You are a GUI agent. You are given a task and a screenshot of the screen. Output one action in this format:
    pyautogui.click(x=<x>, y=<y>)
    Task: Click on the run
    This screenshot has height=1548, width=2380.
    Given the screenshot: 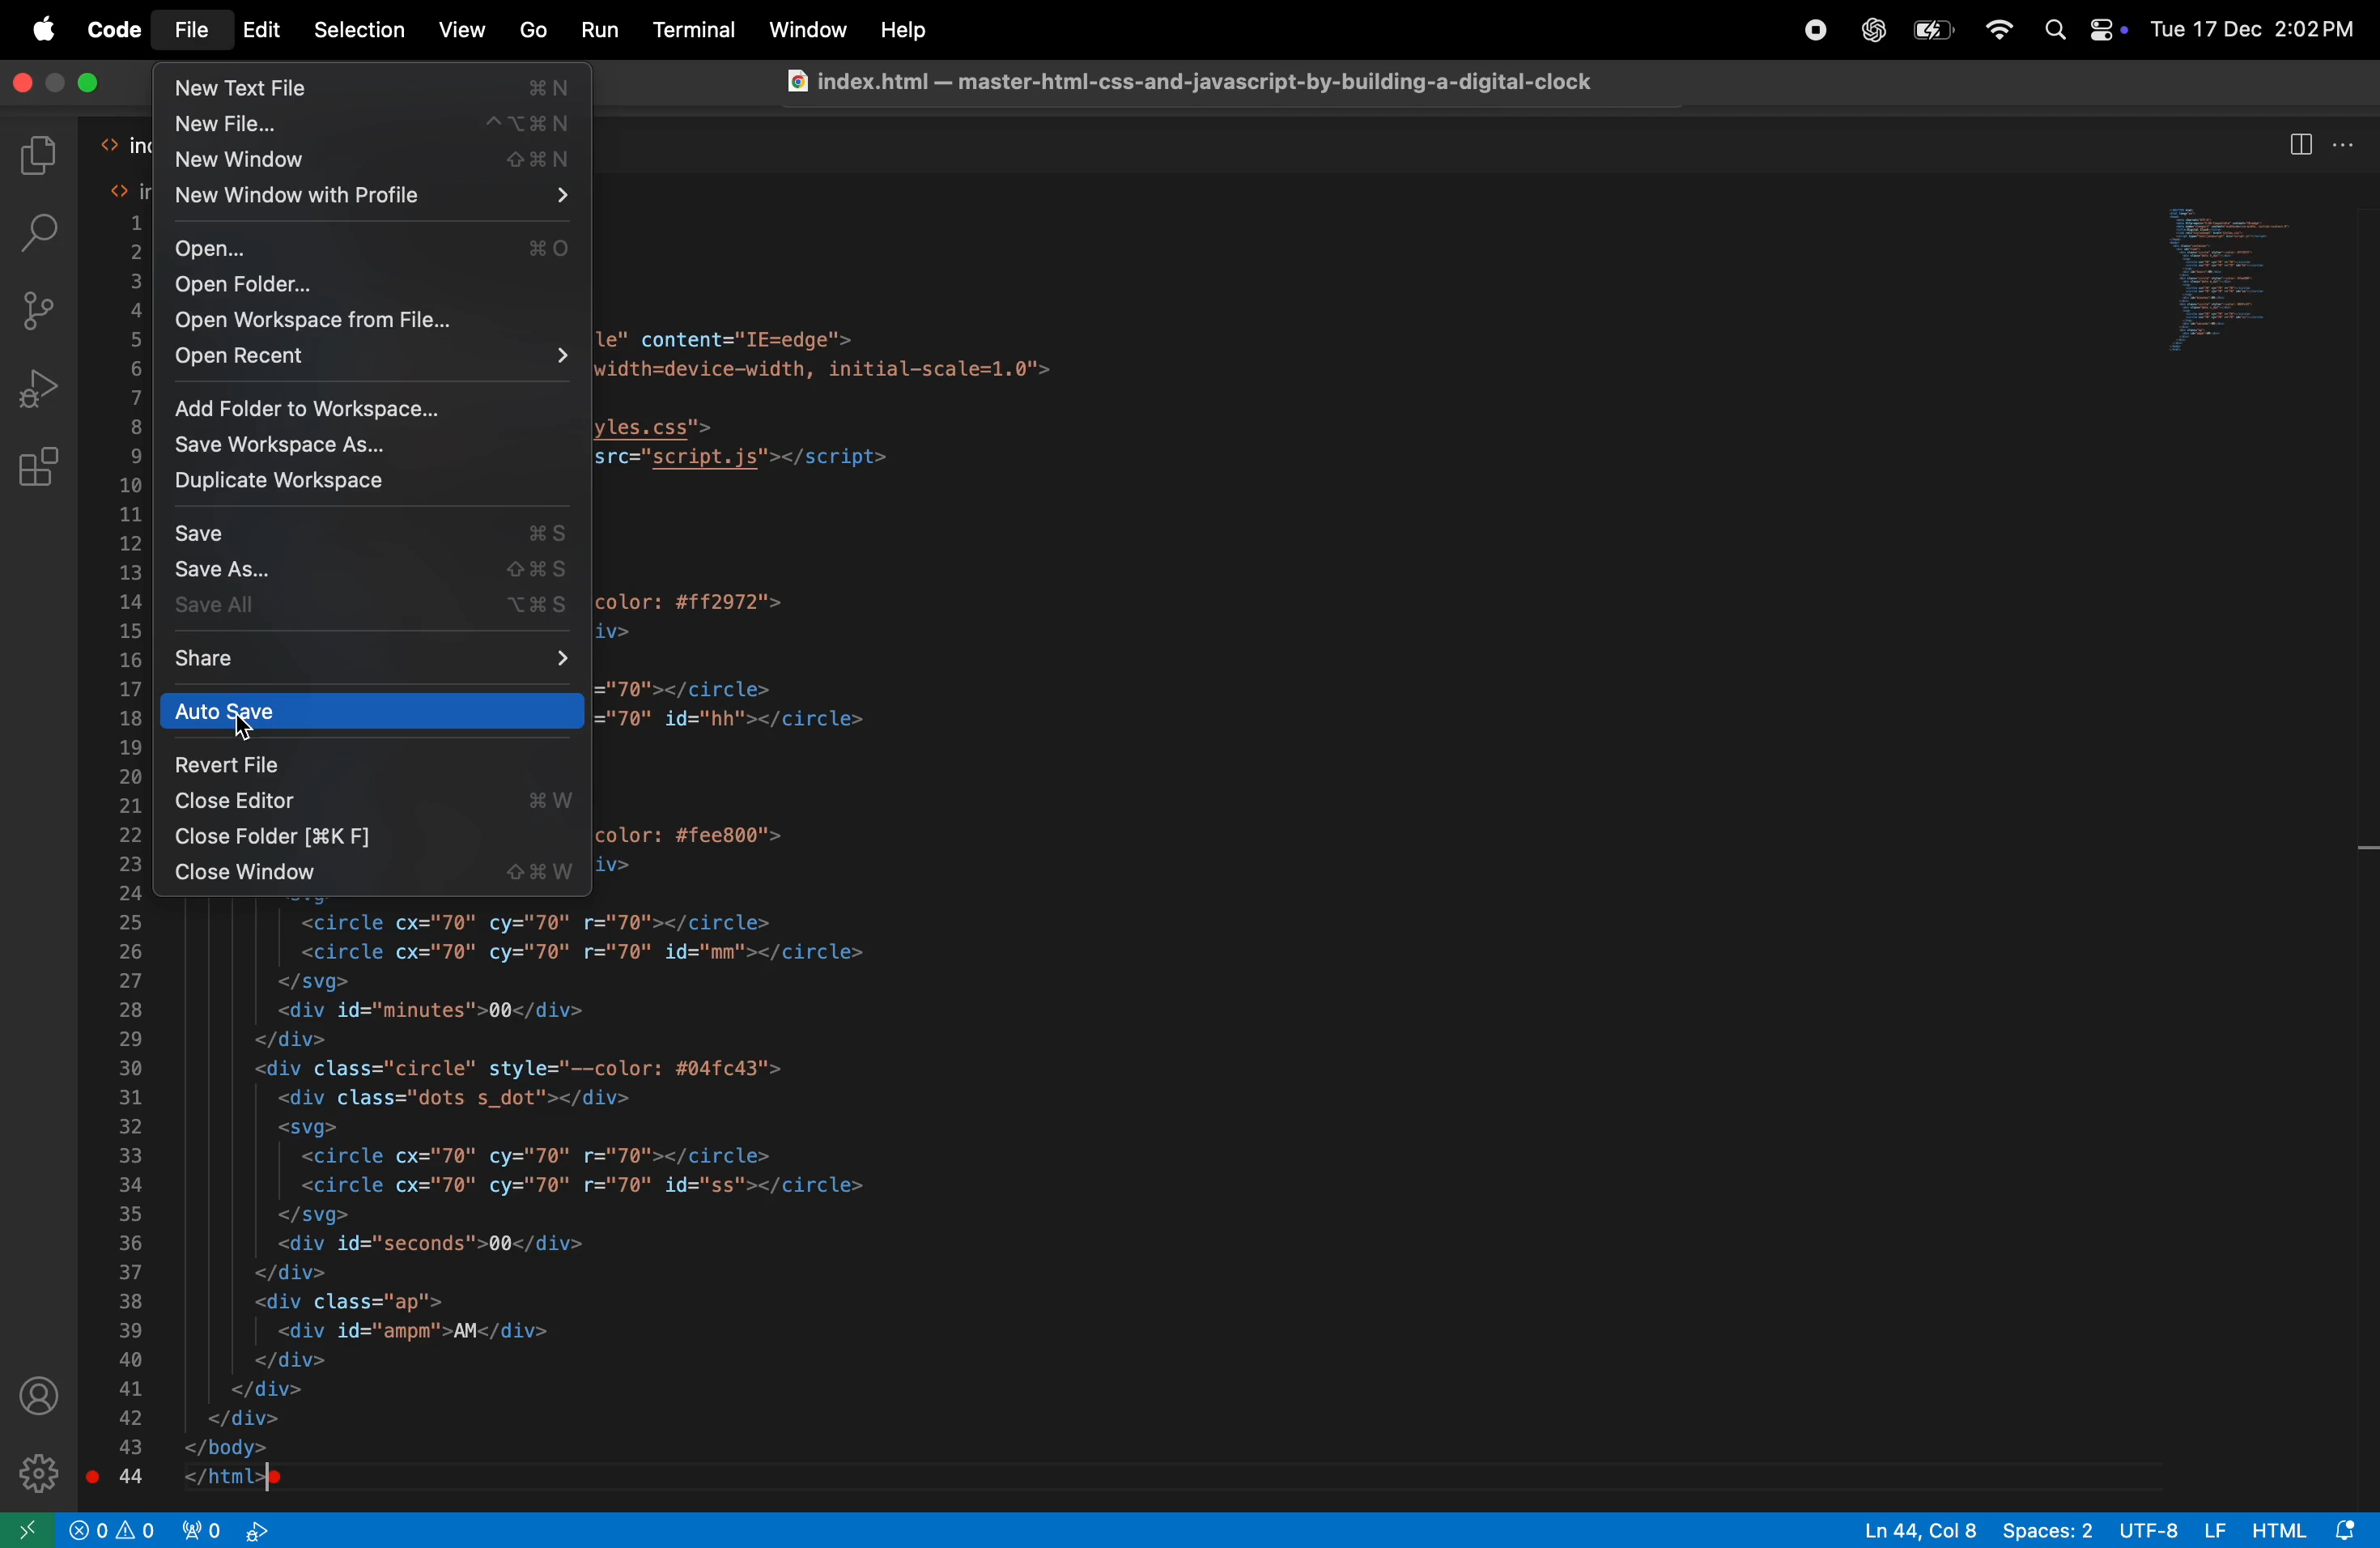 What is the action you would take?
    pyautogui.click(x=603, y=29)
    